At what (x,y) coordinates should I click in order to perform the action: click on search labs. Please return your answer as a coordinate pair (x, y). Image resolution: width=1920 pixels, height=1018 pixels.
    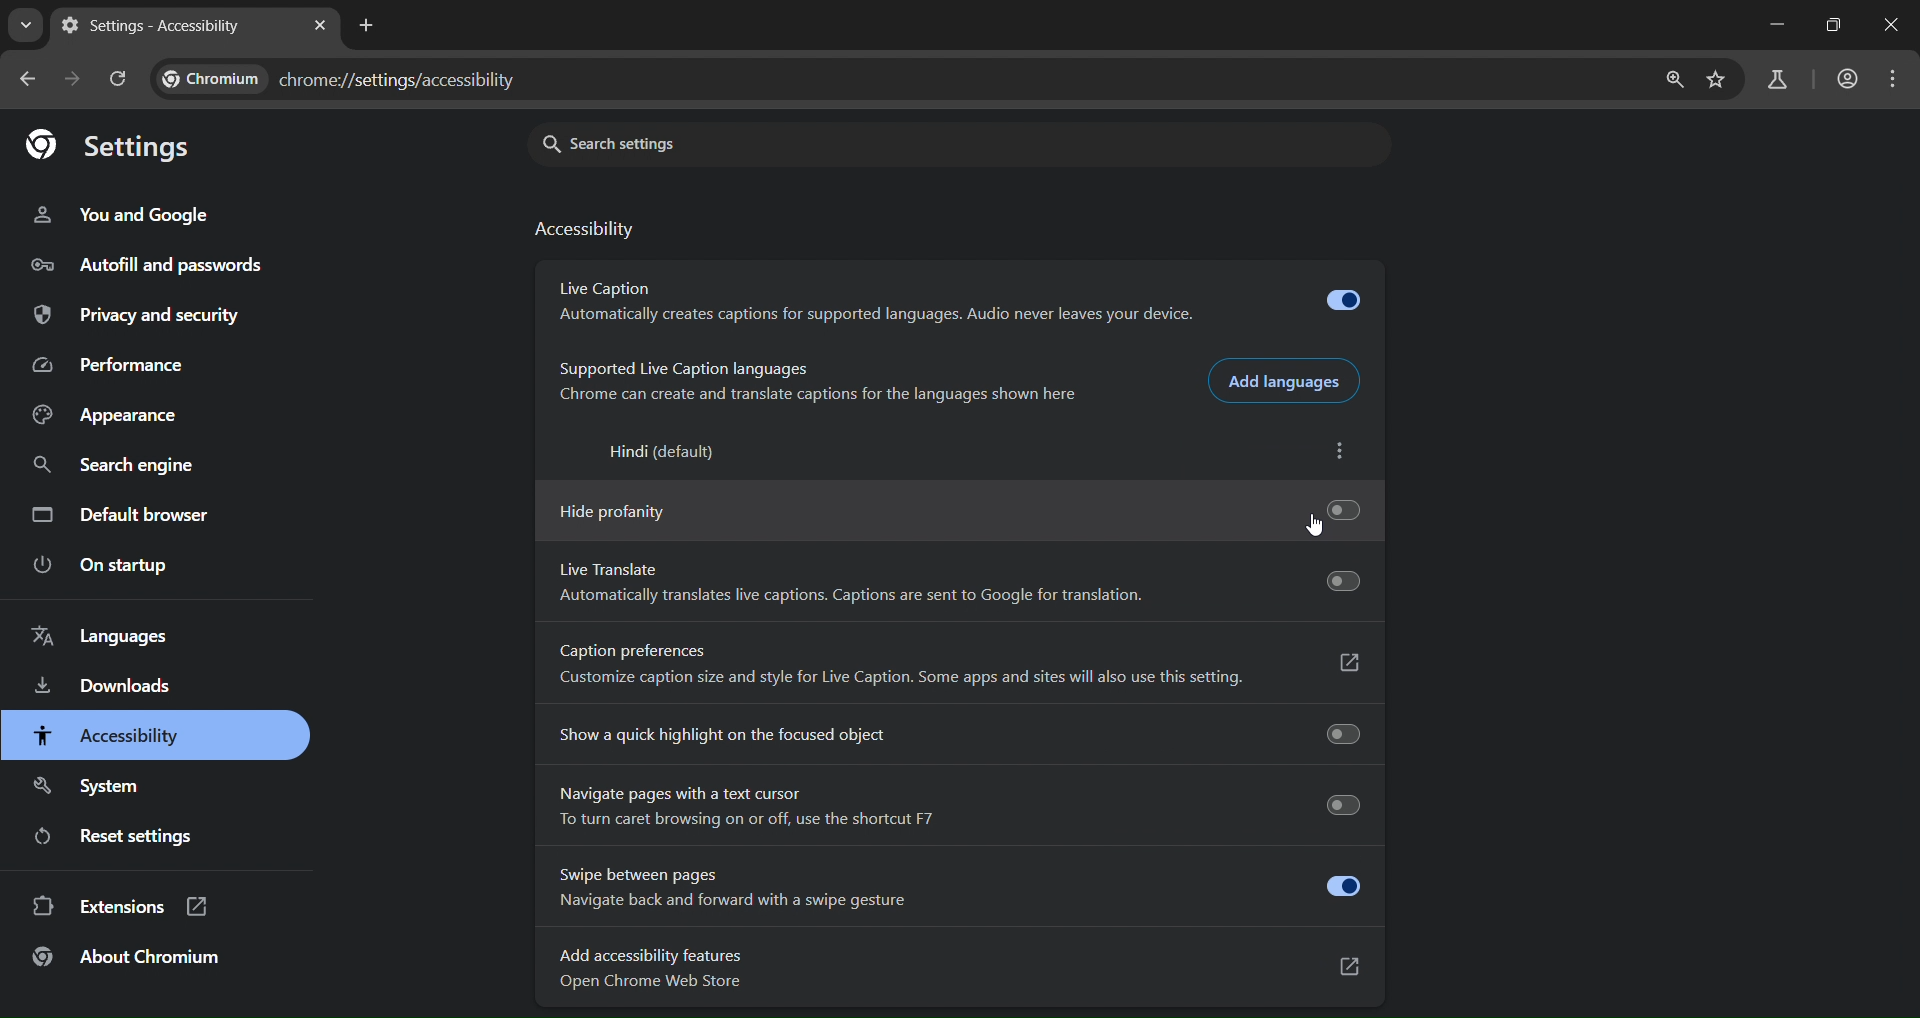
    Looking at the image, I should click on (1780, 79).